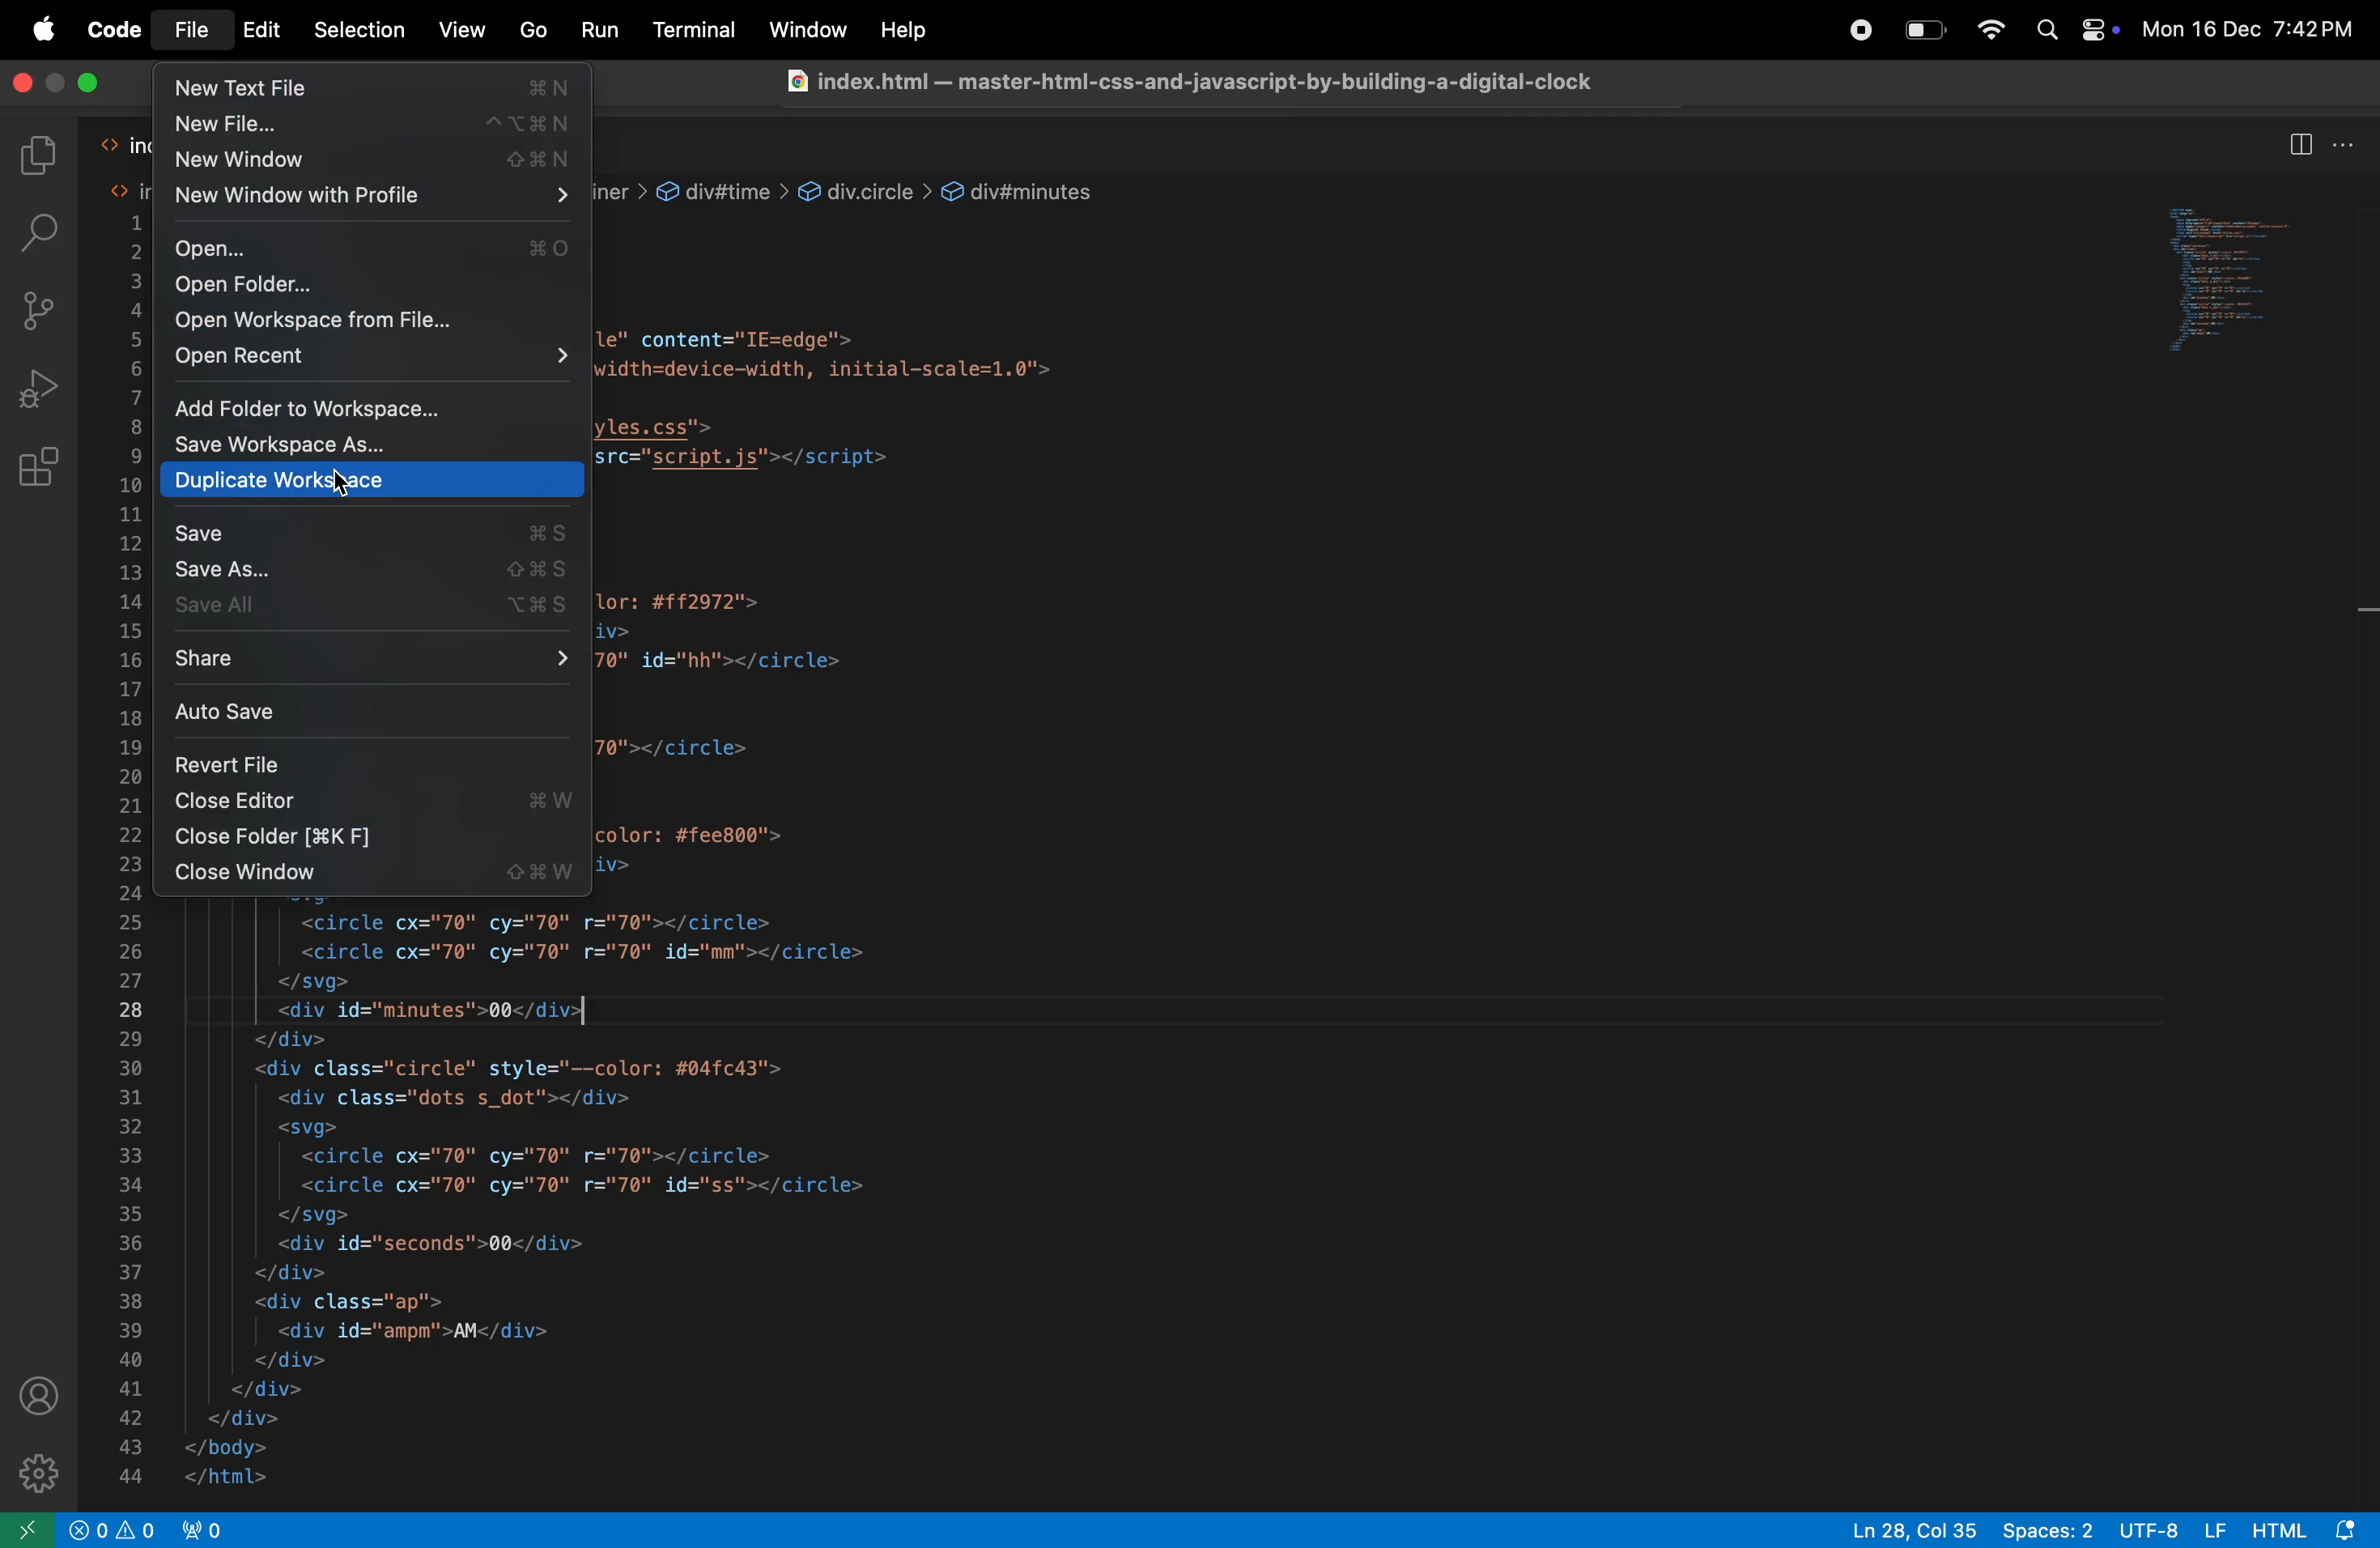 This screenshot has height=1548, width=2380. What do you see at coordinates (374, 763) in the screenshot?
I see `revert file` at bounding box center [374, 763].